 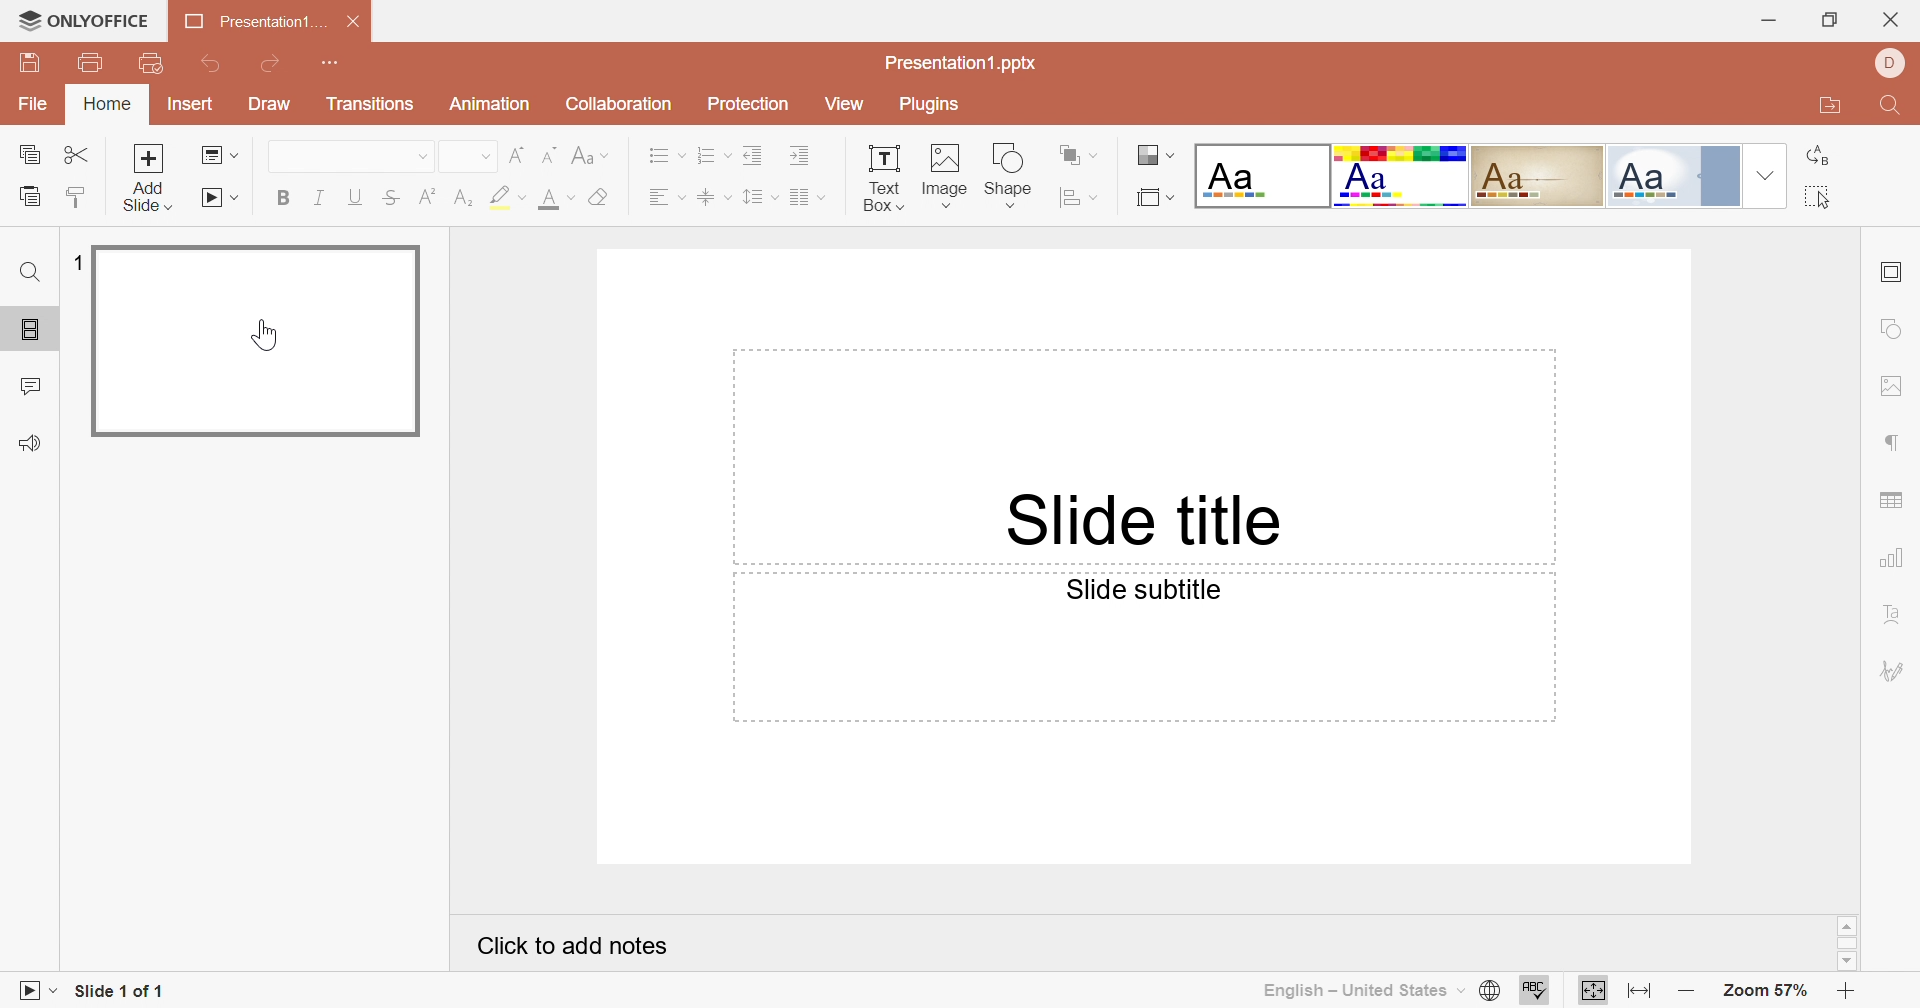 I want to click on Cursor, so click(x=273, y=336).